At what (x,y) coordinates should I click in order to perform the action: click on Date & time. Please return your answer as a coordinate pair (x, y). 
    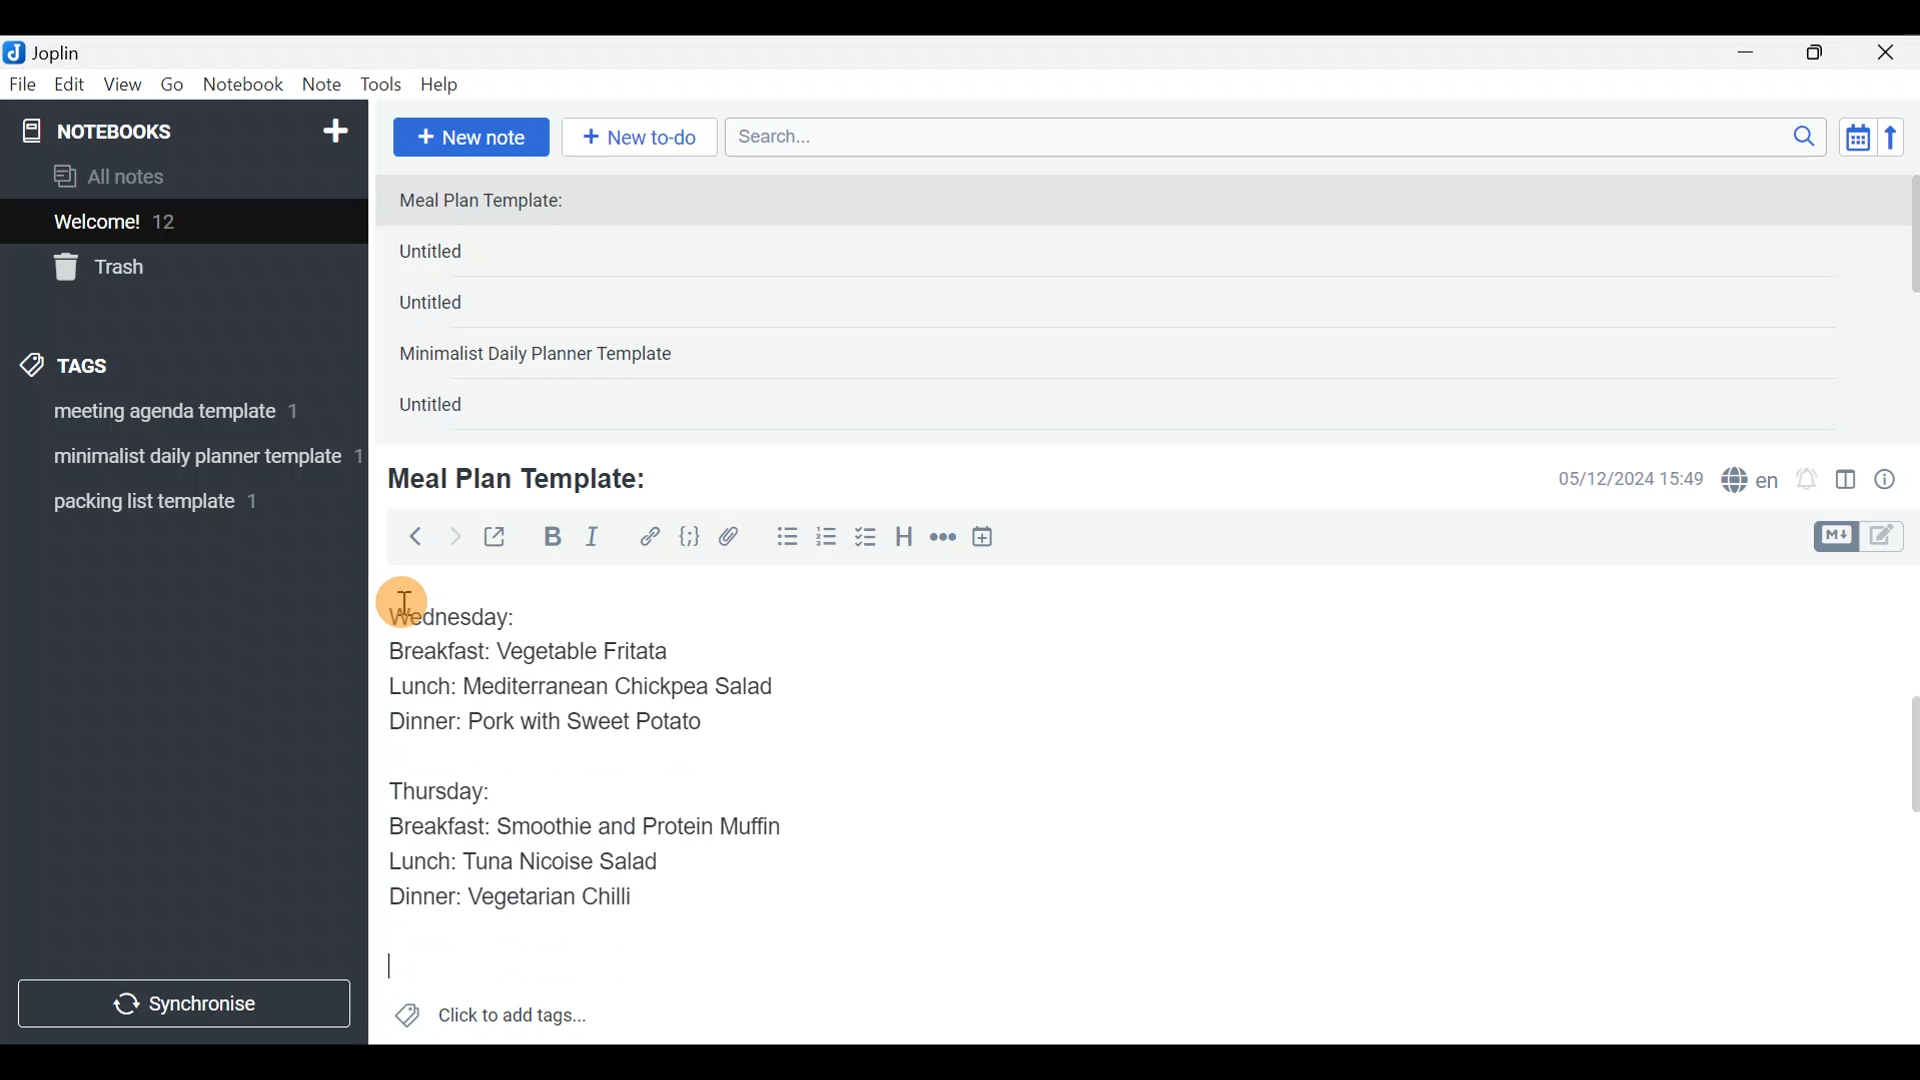
    Looking at the image, I should click on (1615, 478).